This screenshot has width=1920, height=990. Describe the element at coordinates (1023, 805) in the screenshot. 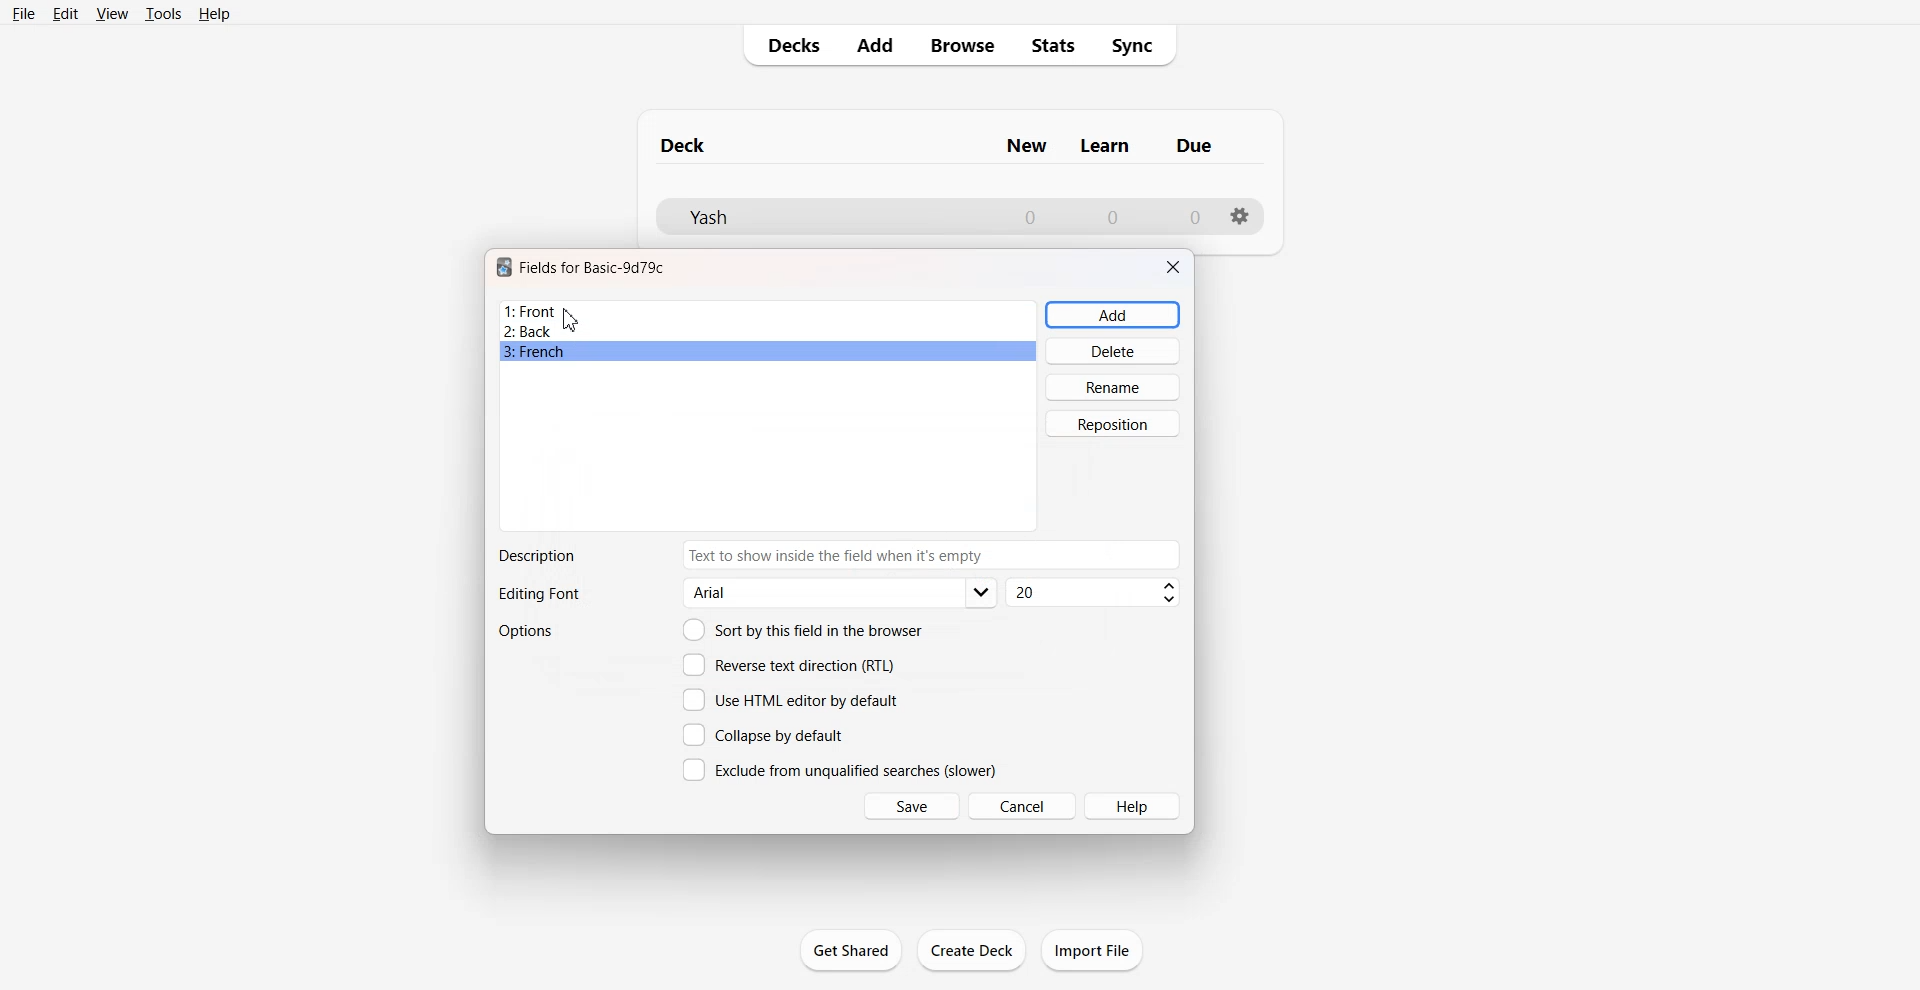

I see `Cancel` at that location.